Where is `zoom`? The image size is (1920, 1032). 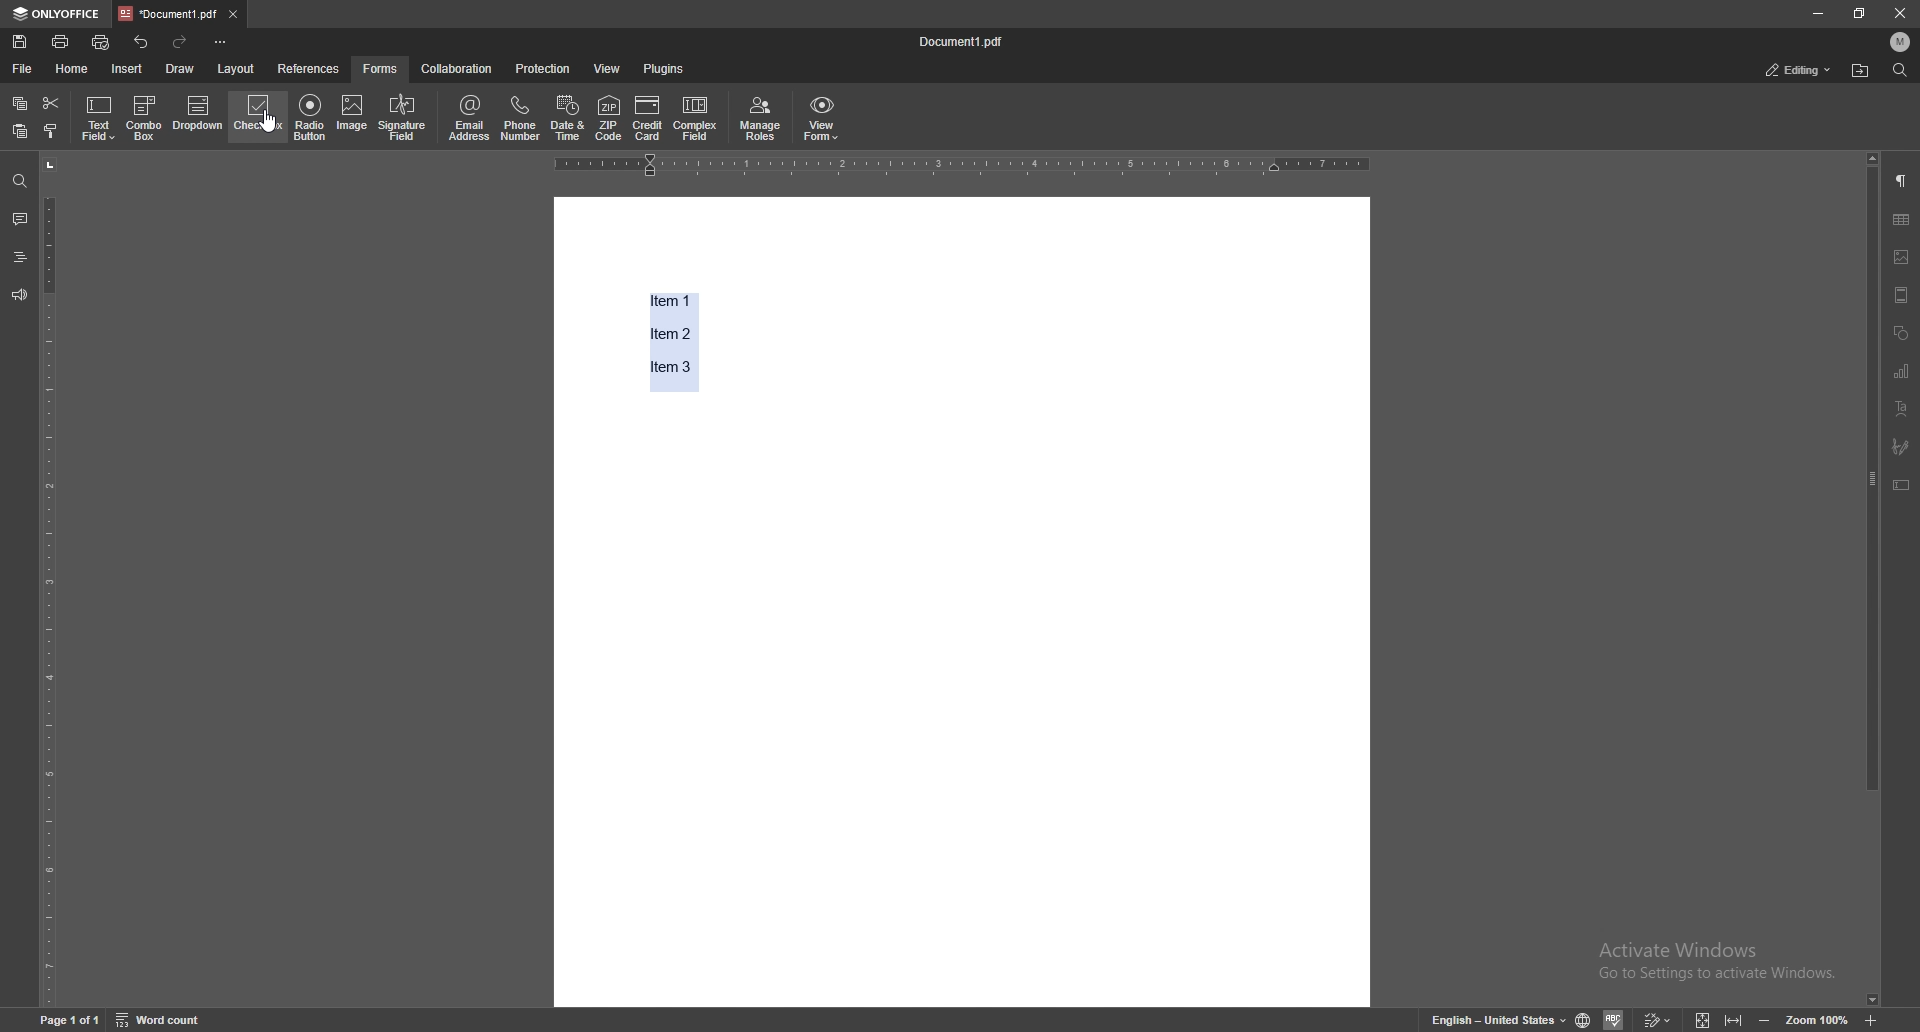 zoom is located at coordinates (1816, 1018).